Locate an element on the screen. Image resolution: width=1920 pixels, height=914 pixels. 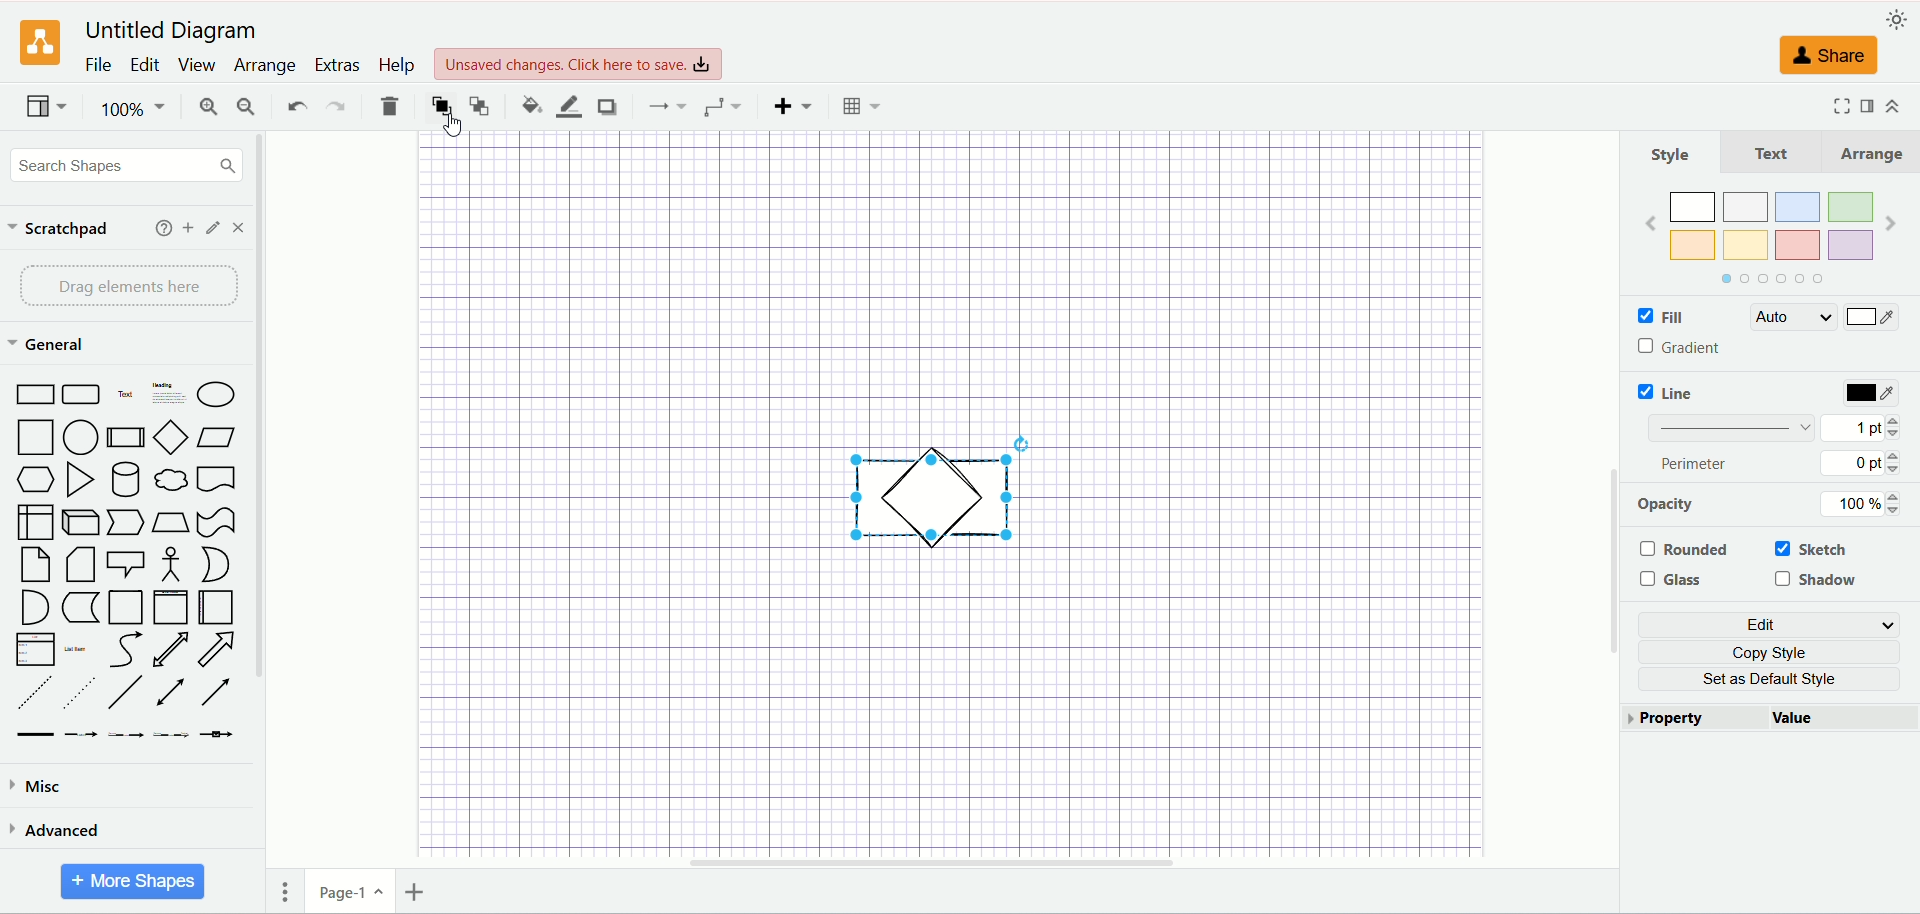
general is located at coordinates (49, 345).